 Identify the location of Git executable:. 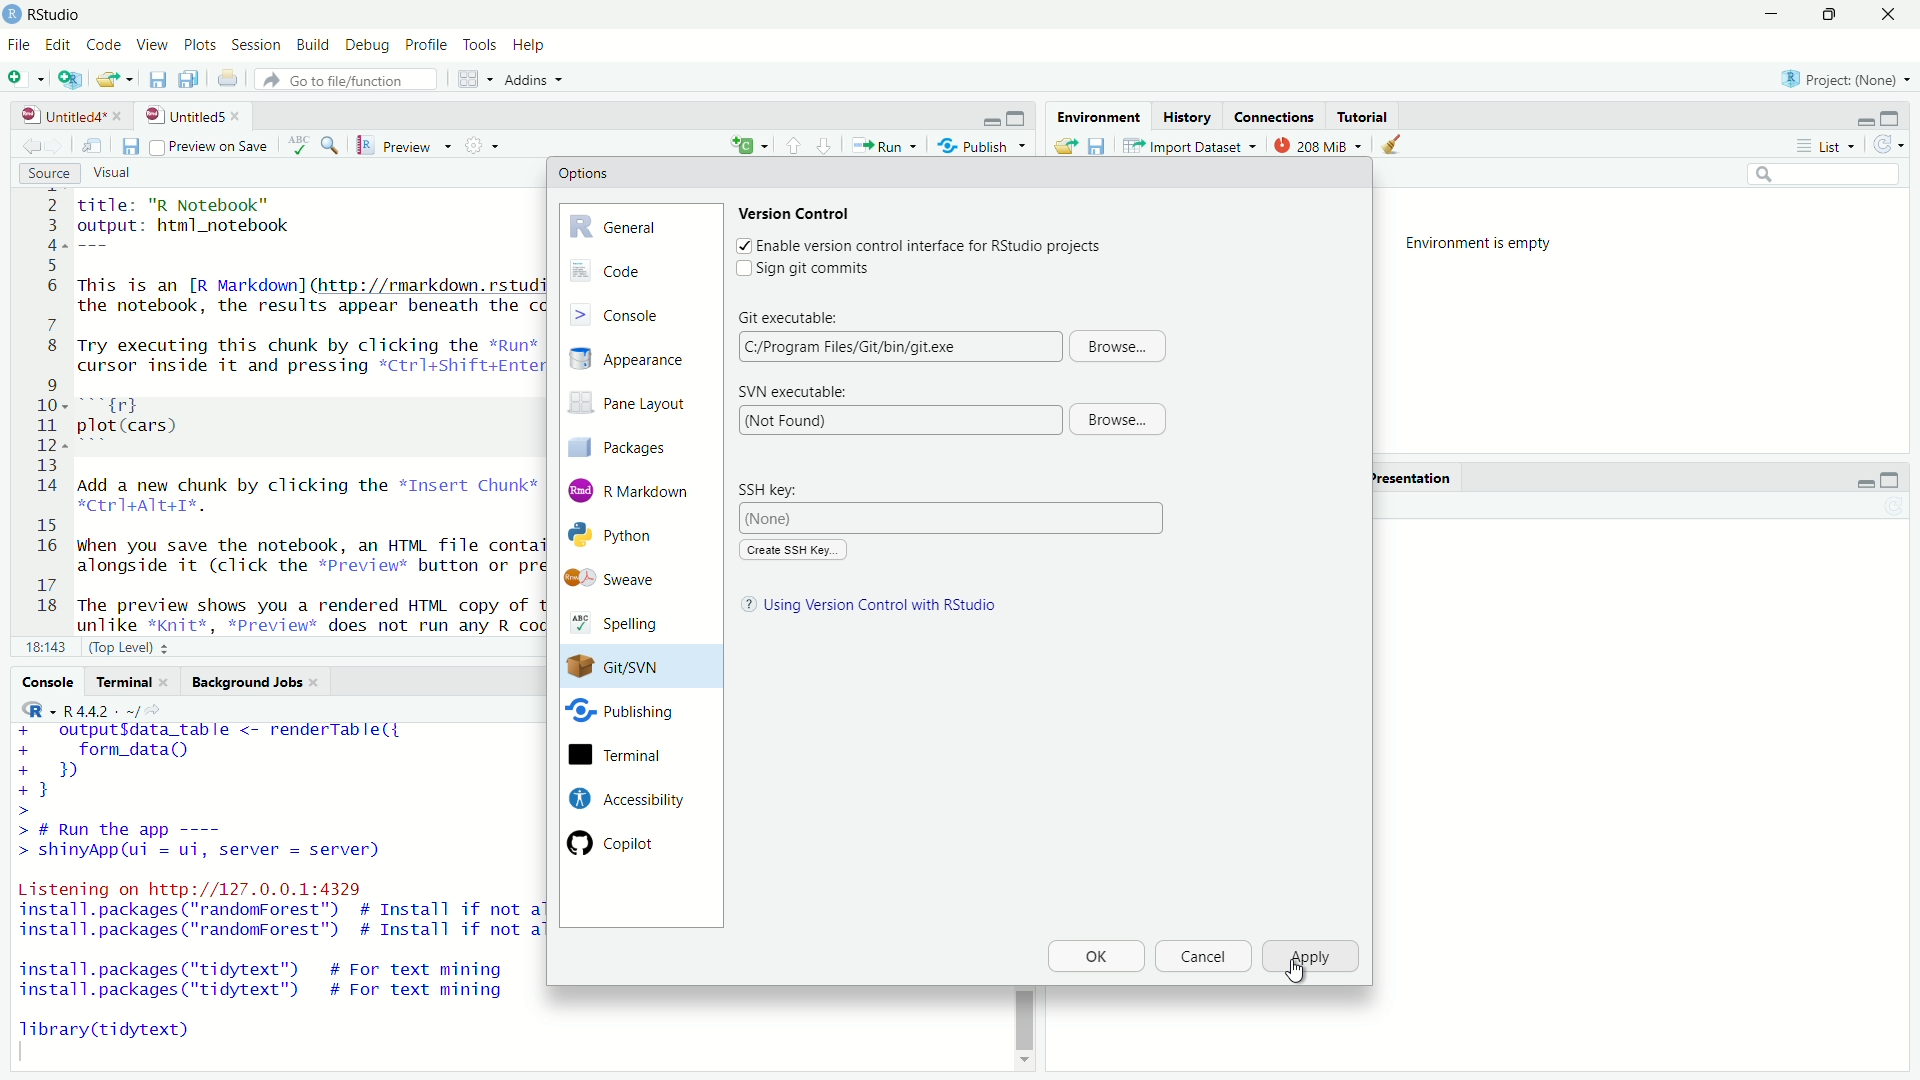
(790, 315).